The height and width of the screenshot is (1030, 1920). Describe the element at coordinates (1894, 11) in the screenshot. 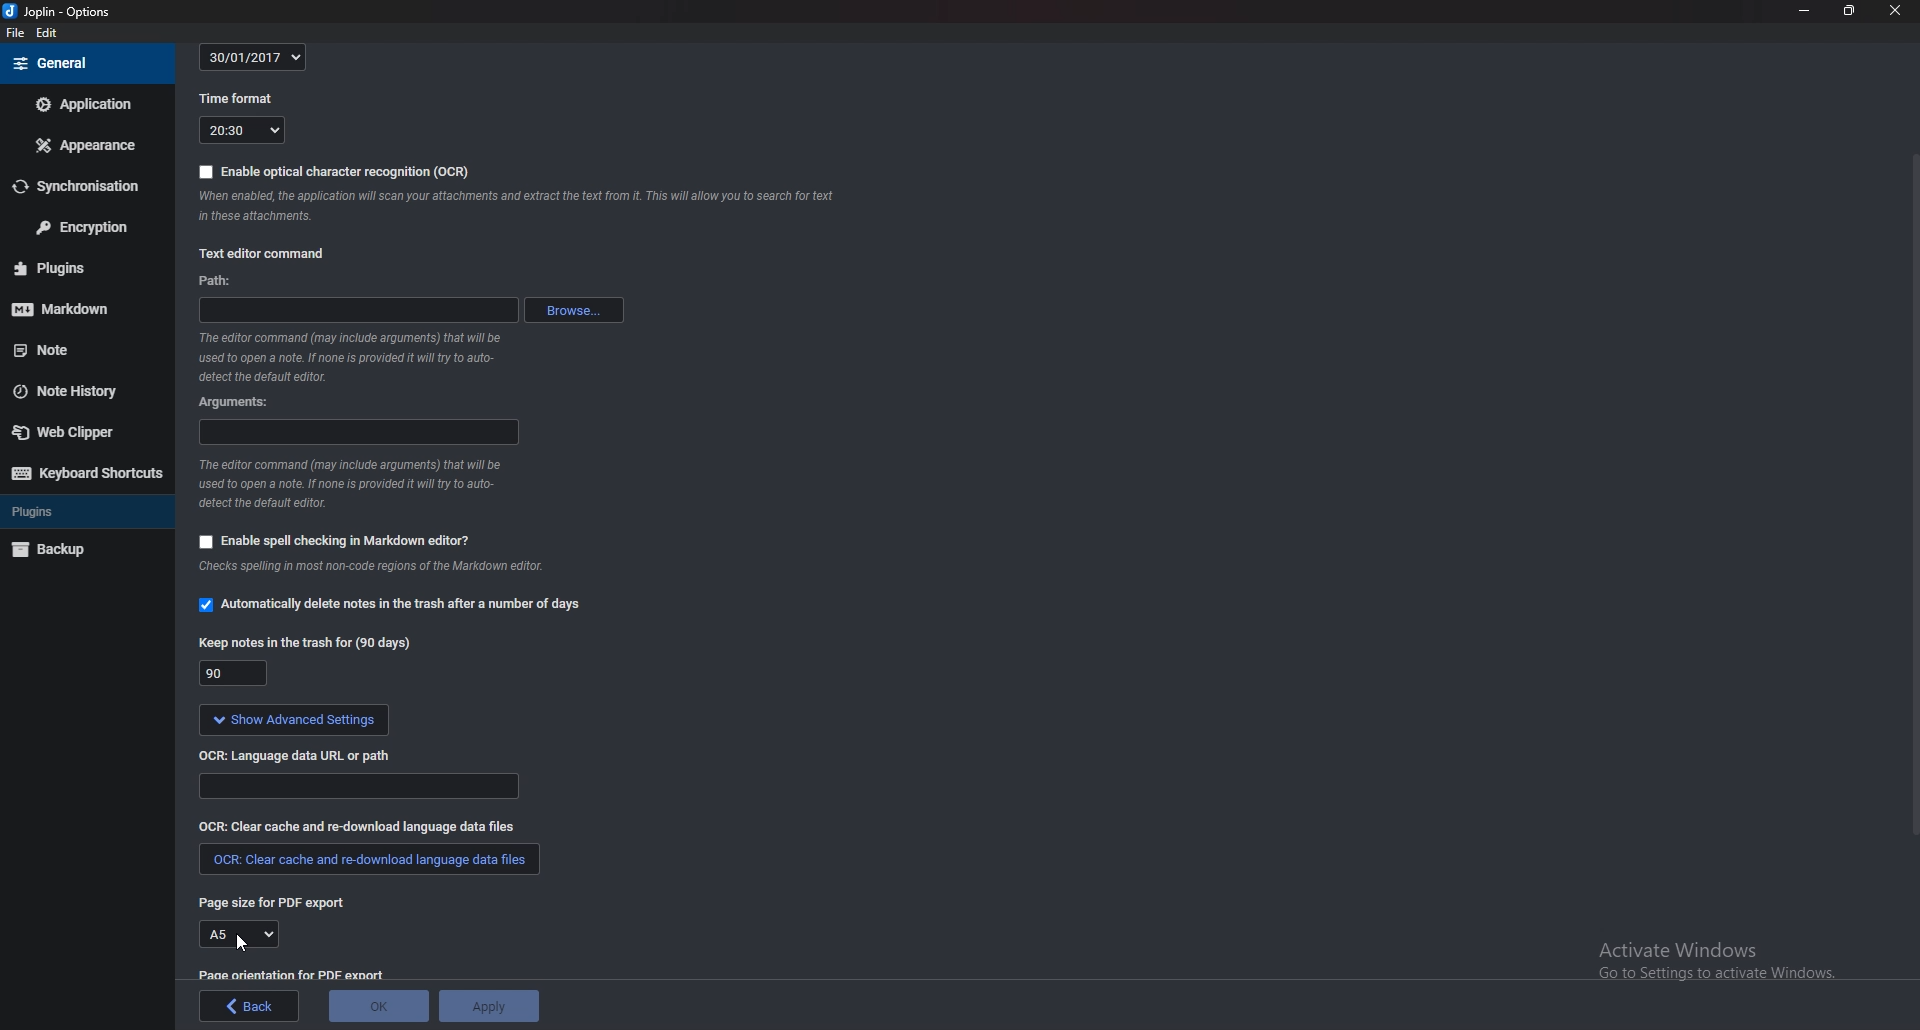

I see `close` at that location.